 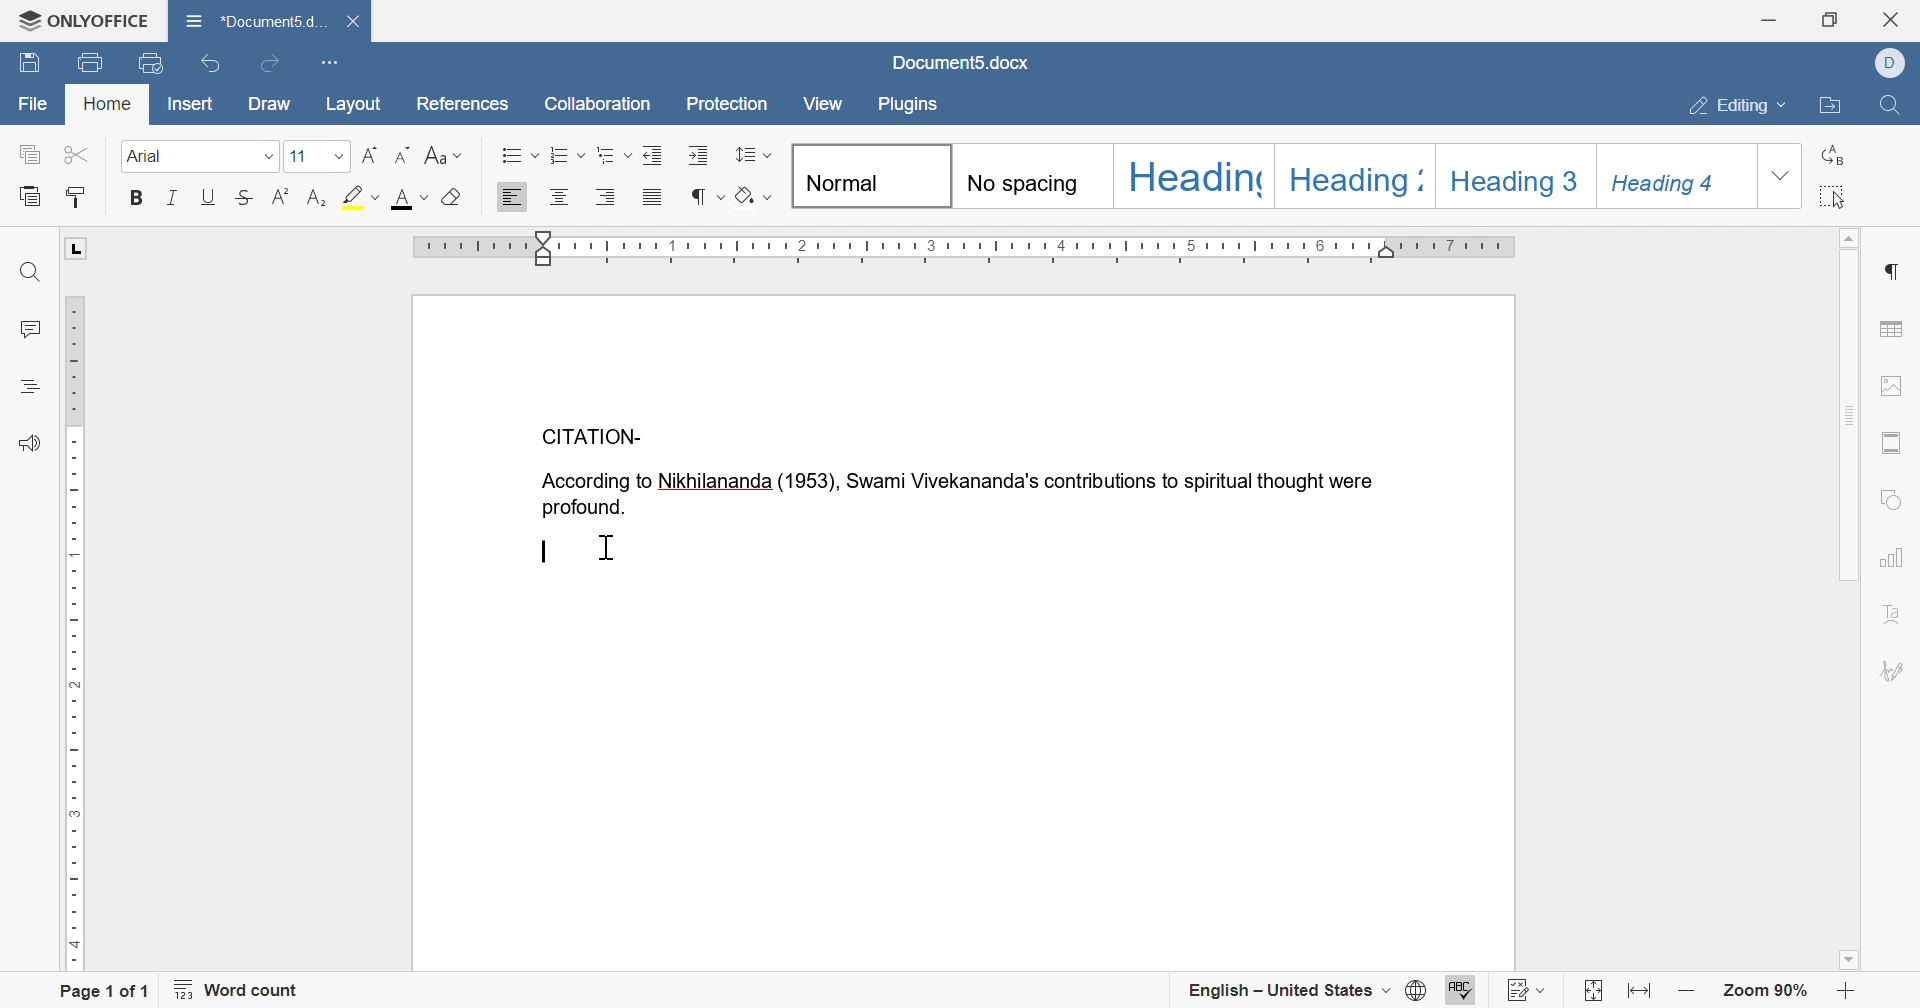 What do you see at coordinates (908, 106) in the screenshot?
I see `plugins` at bounding box center [908, 106].